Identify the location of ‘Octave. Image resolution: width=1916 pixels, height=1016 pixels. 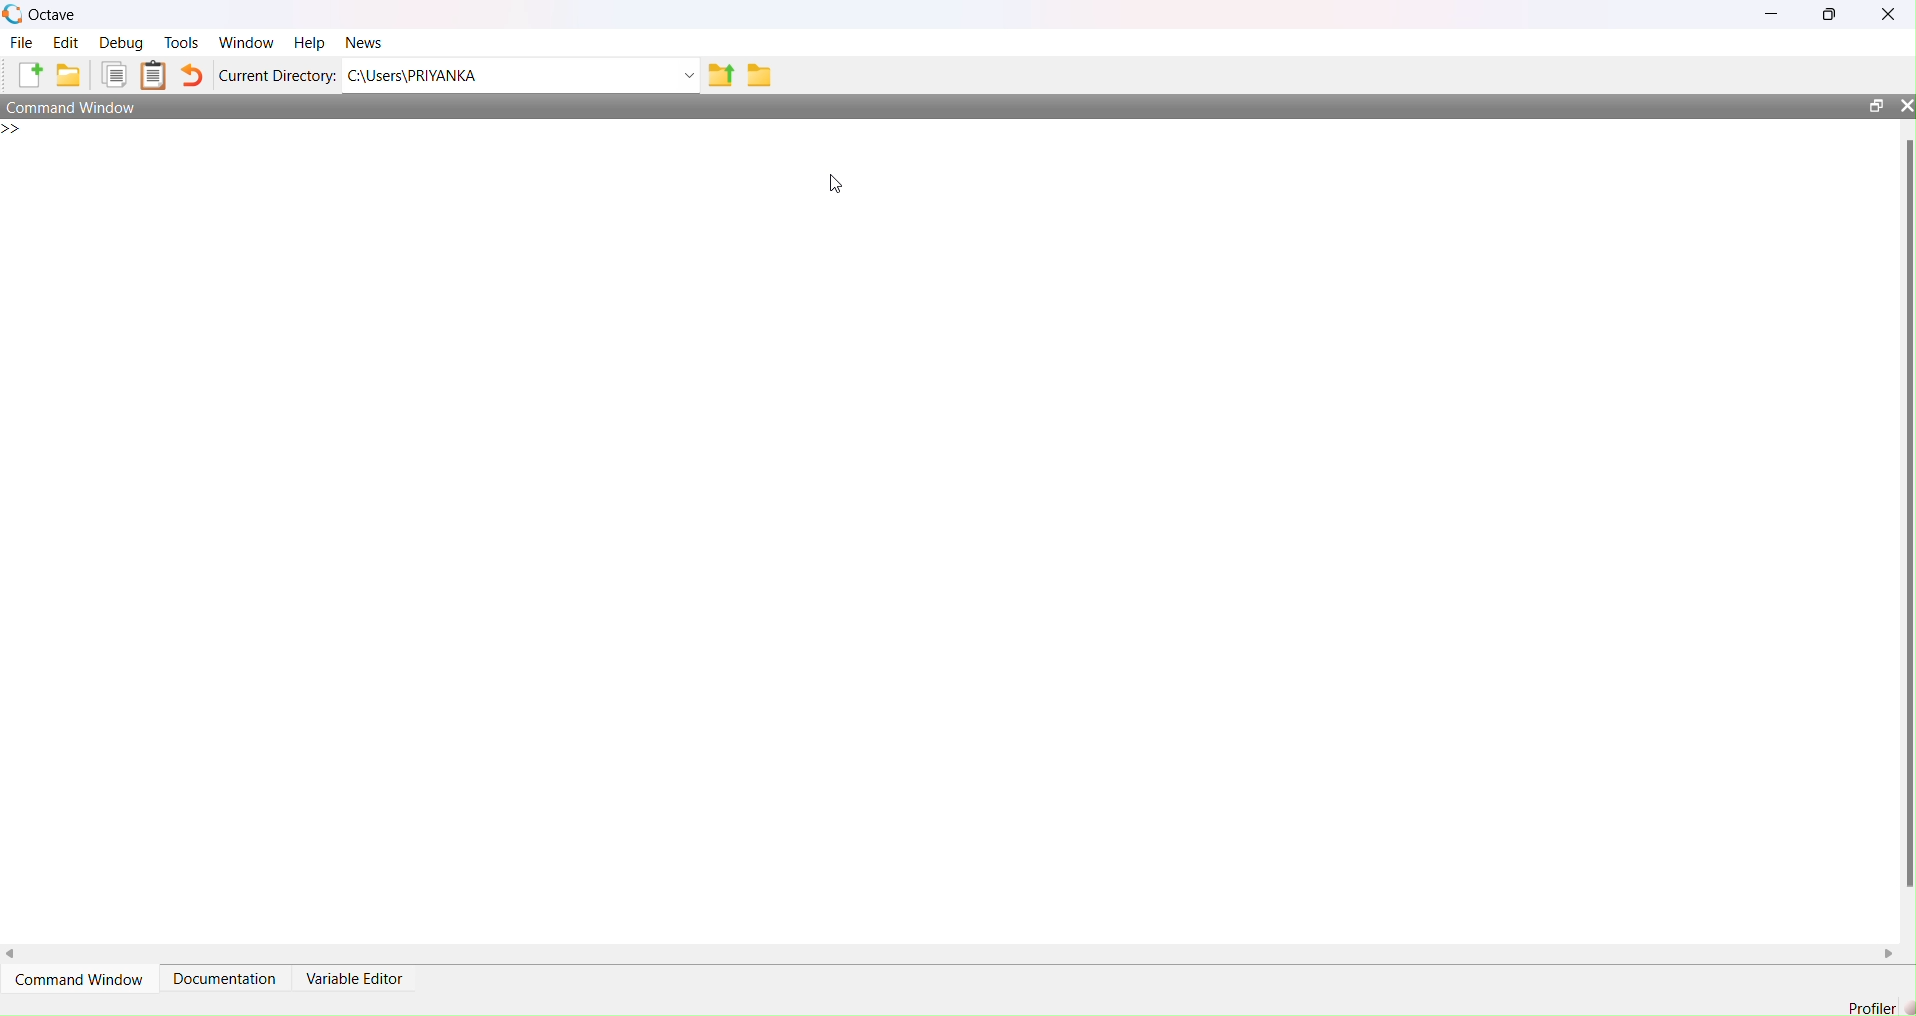
(47, 12).